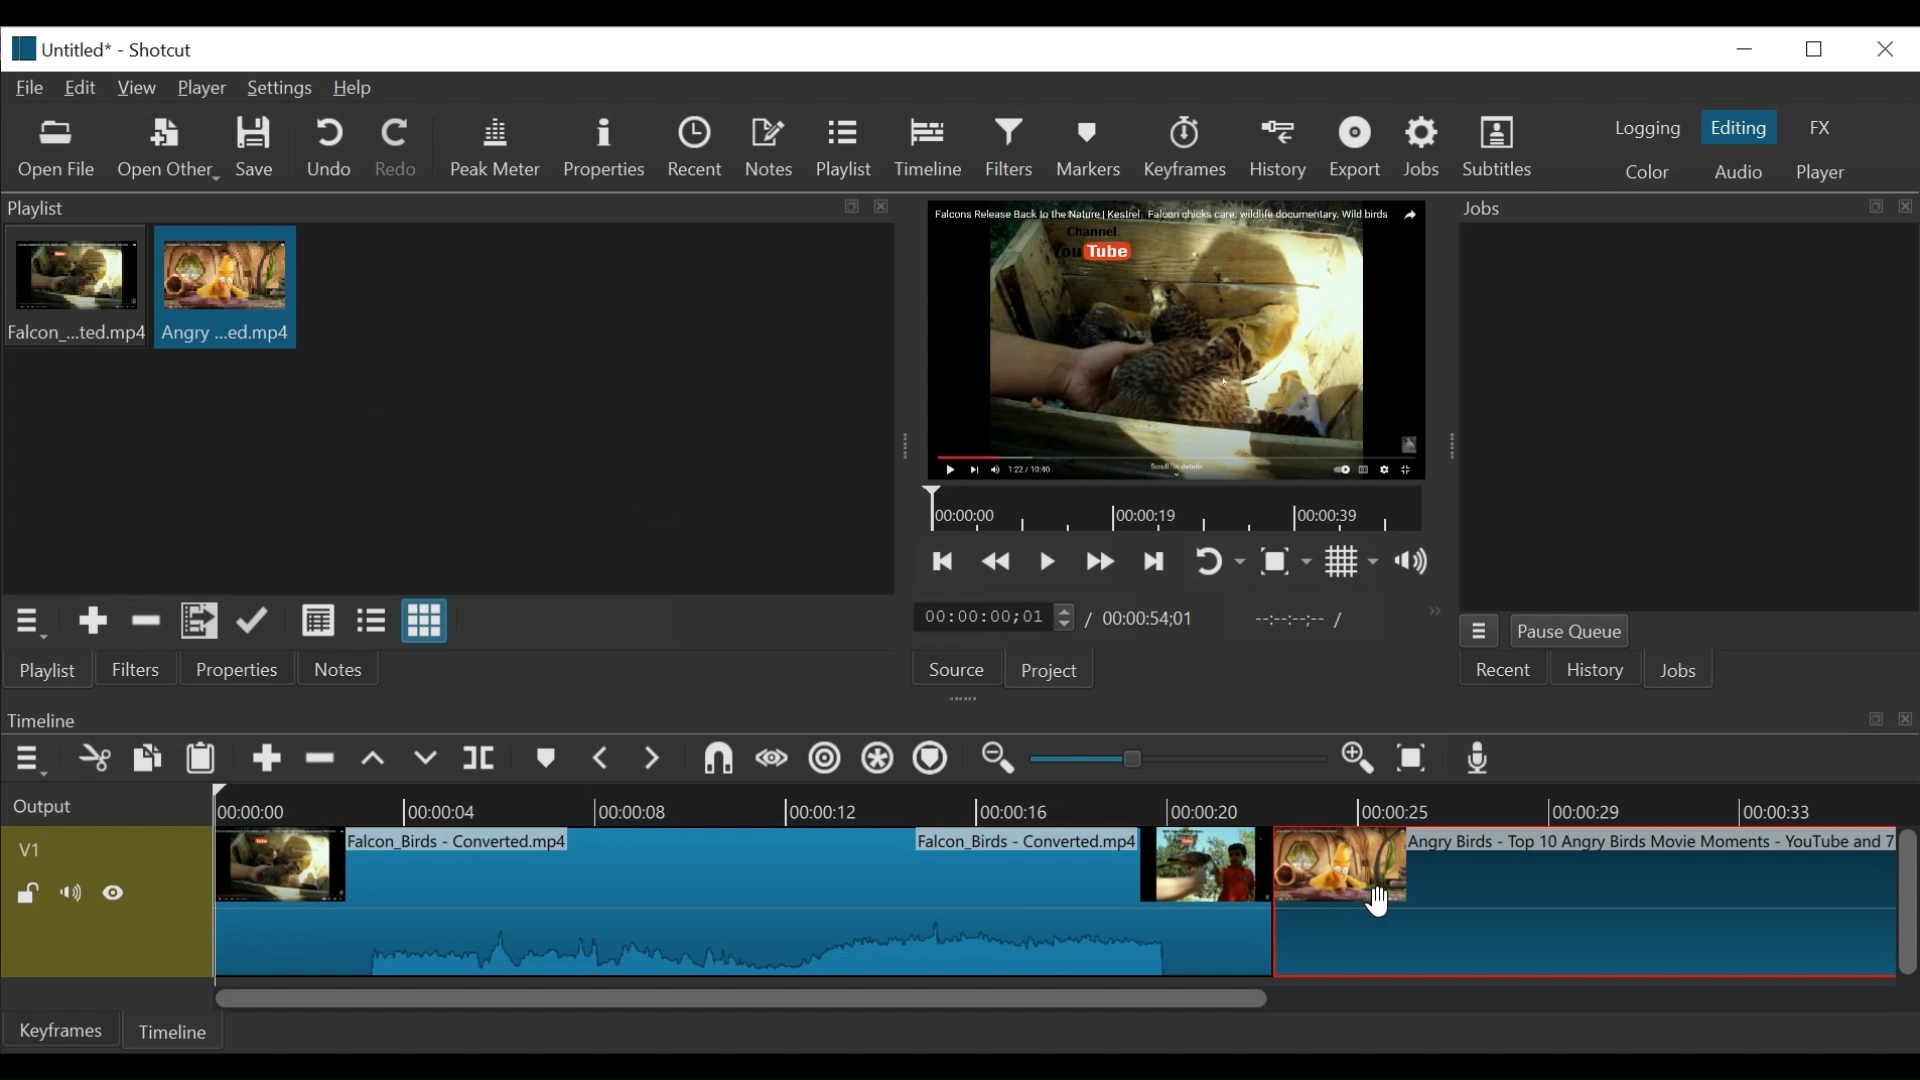 Image resolution: width=1920 pixels, height=1080 pixels. Describe the element at coordinates (170, 150) in the screenshot. I see `Open Other` at that location.